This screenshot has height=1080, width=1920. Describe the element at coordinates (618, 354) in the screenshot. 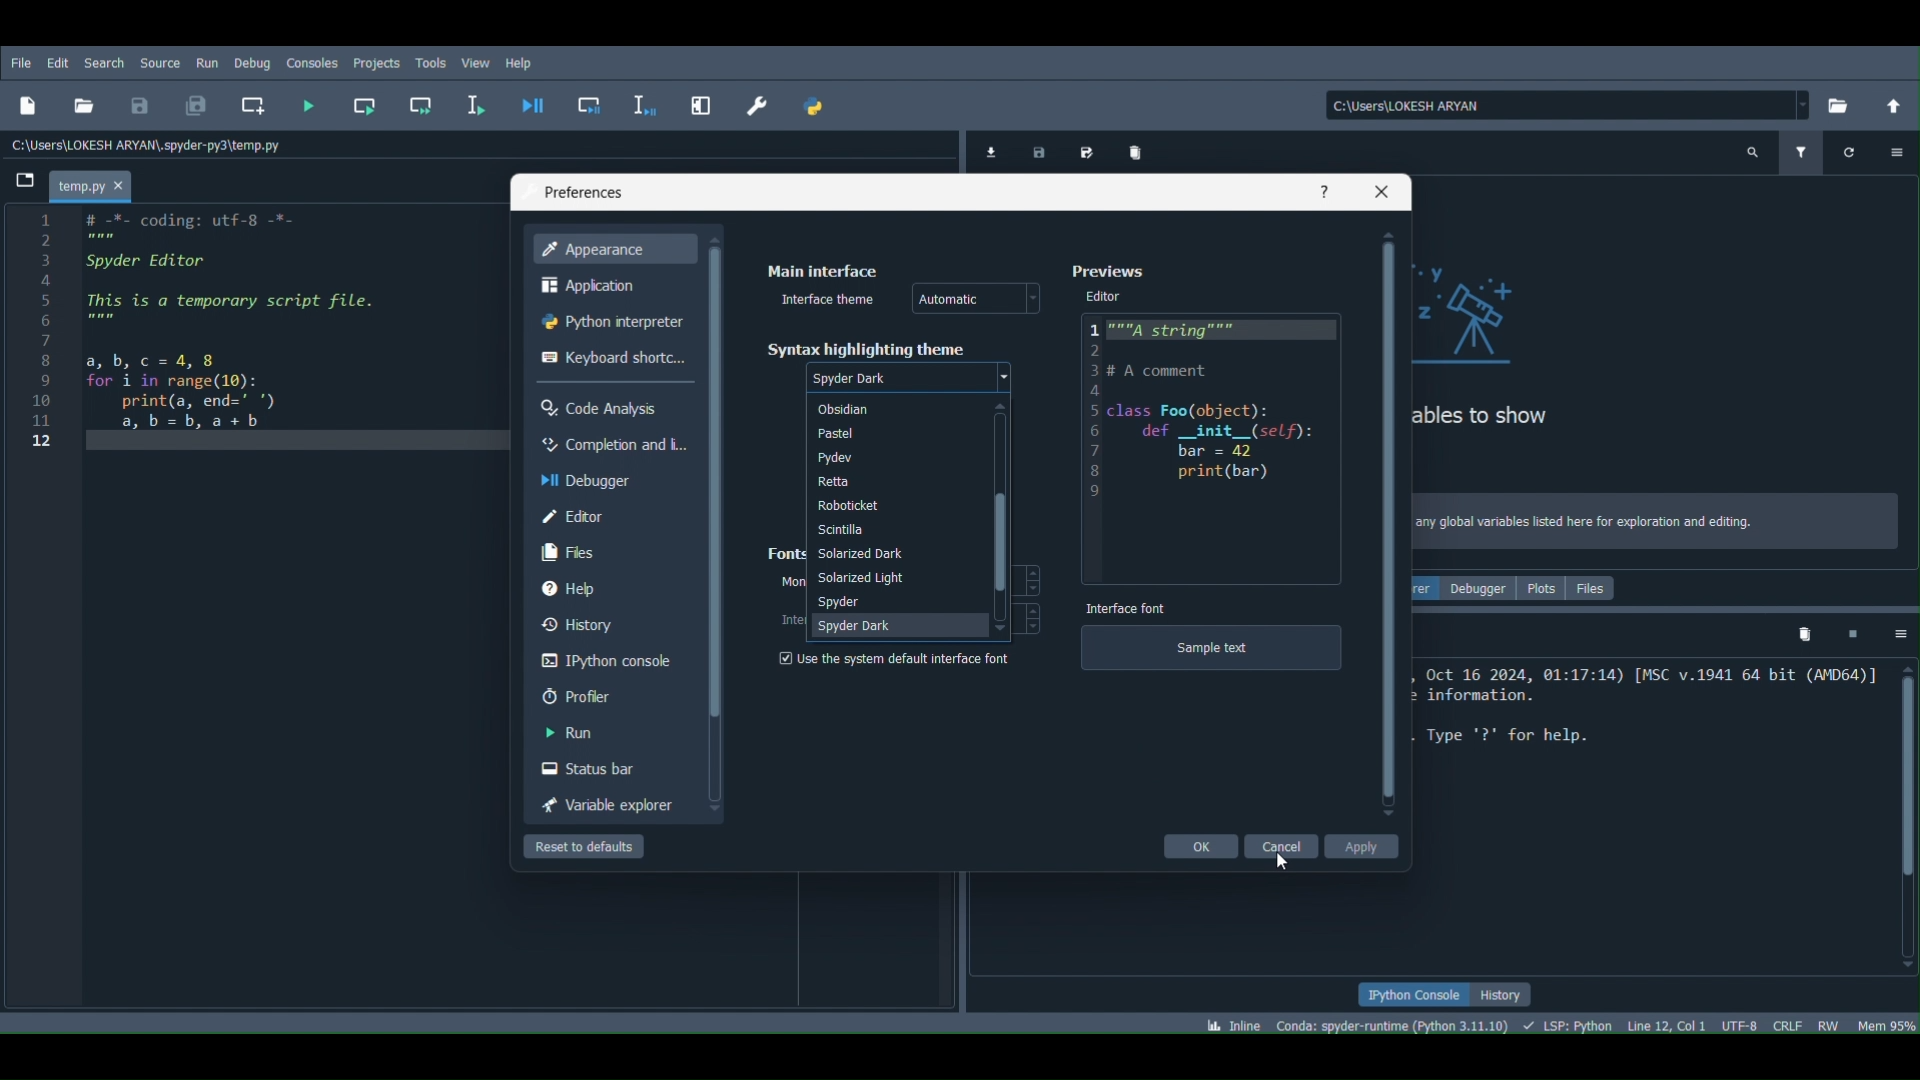

I see `Keyboard shortcuts` at that location.